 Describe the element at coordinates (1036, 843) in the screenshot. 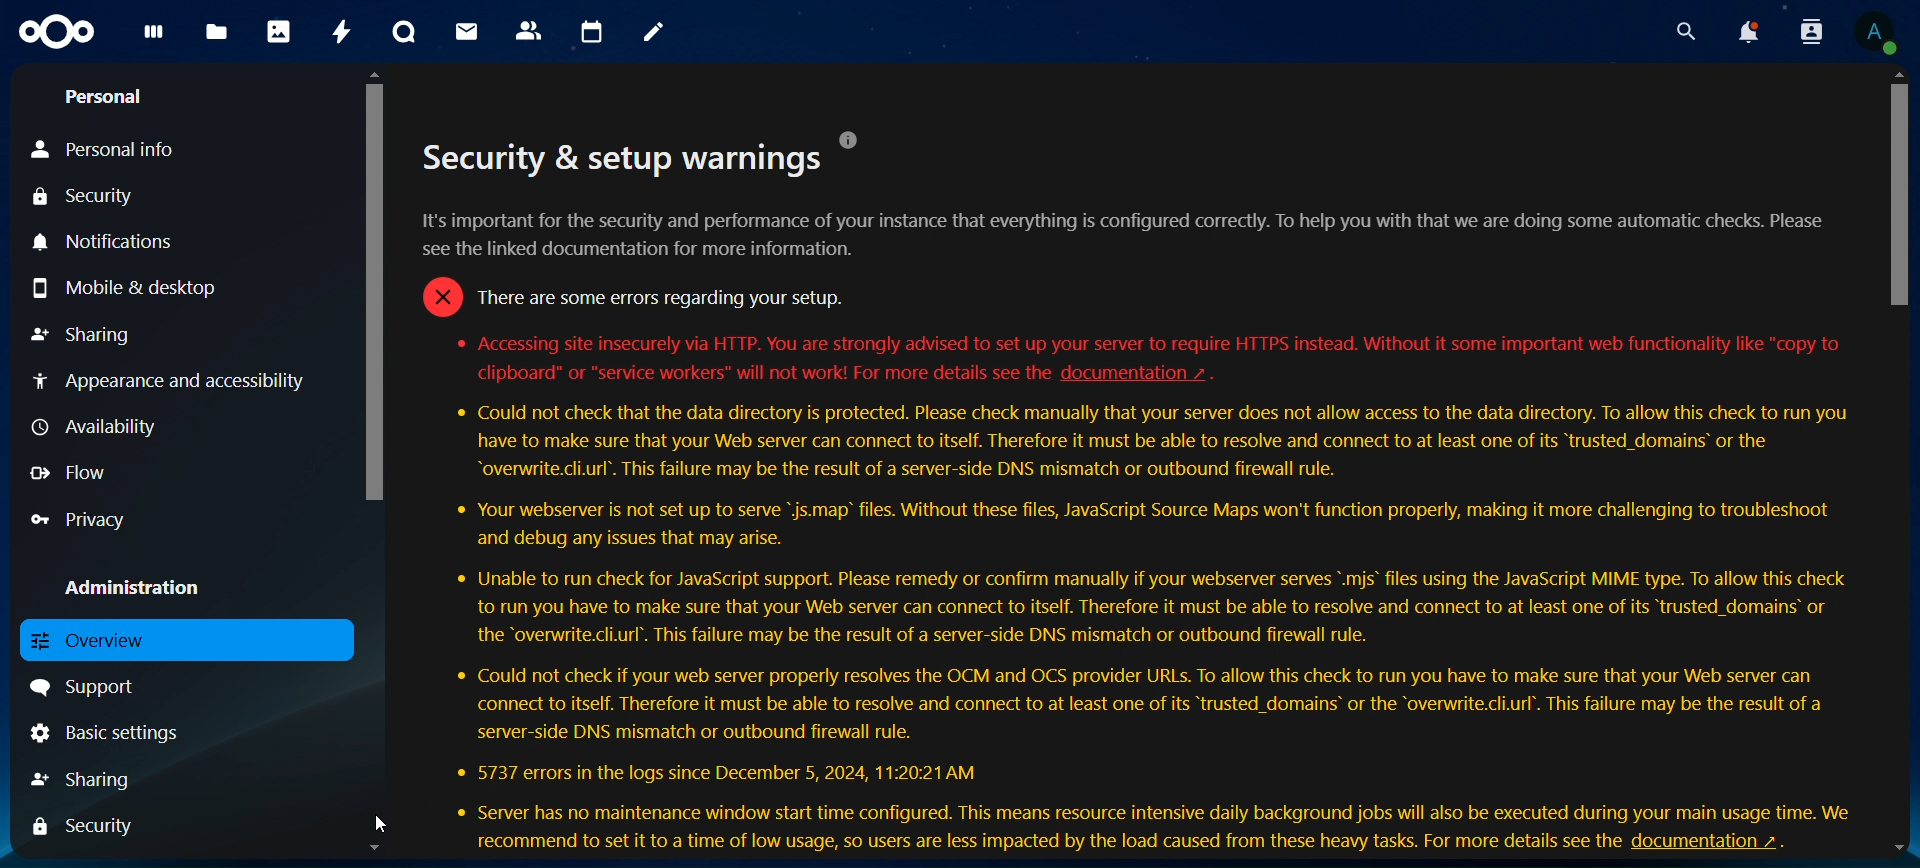

I see `text` at that location.